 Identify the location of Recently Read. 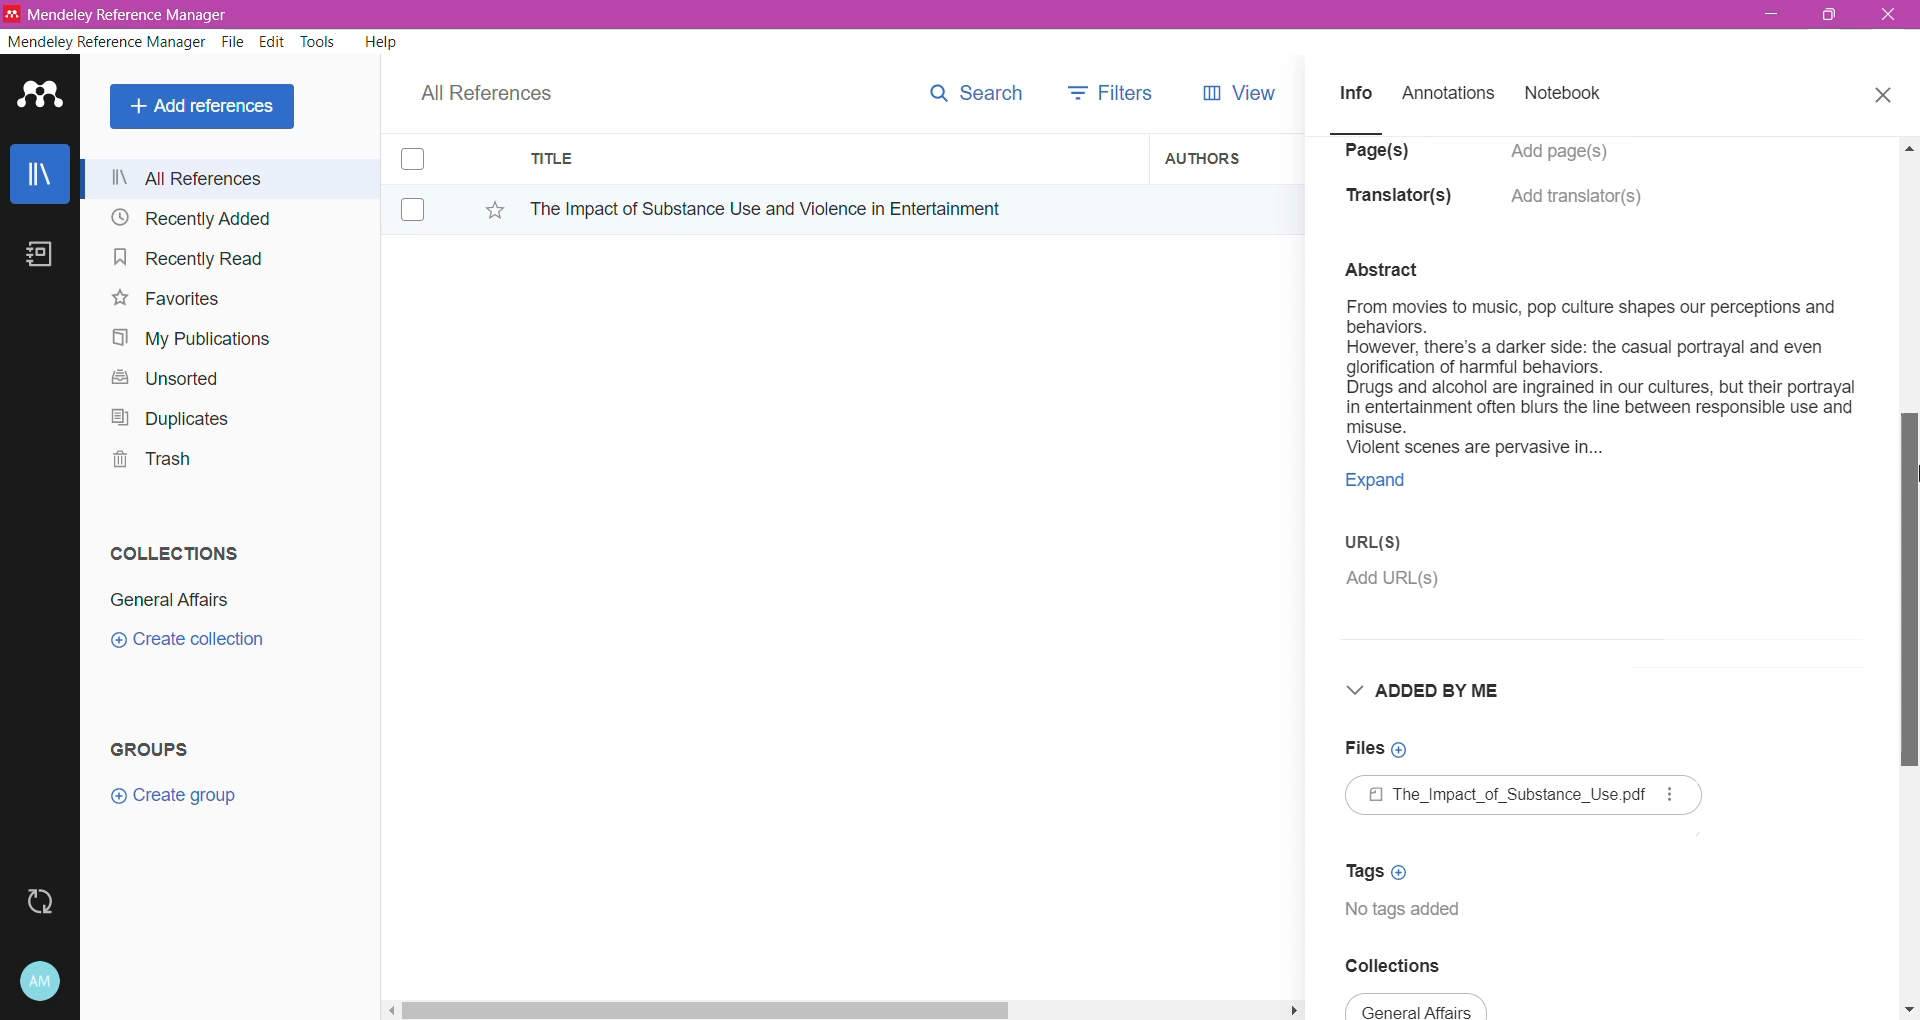
(188, 257).